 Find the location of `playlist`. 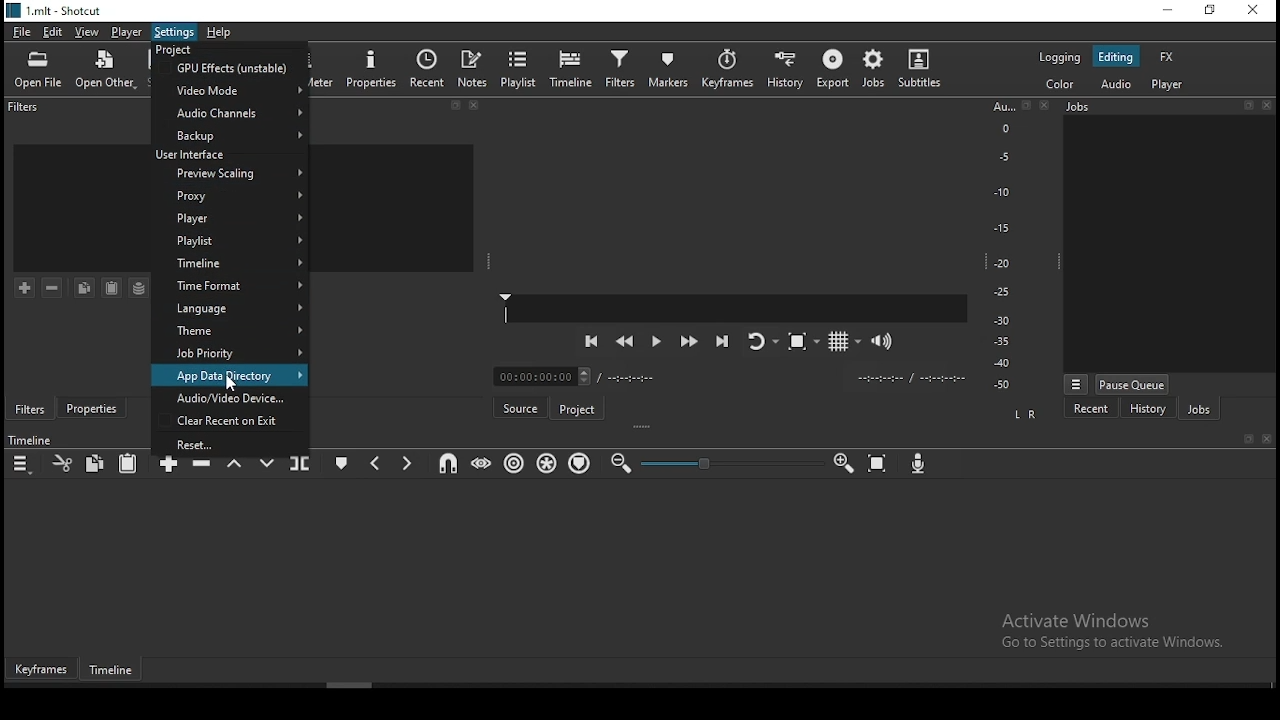

playlist is located at coordinates (231, 241).